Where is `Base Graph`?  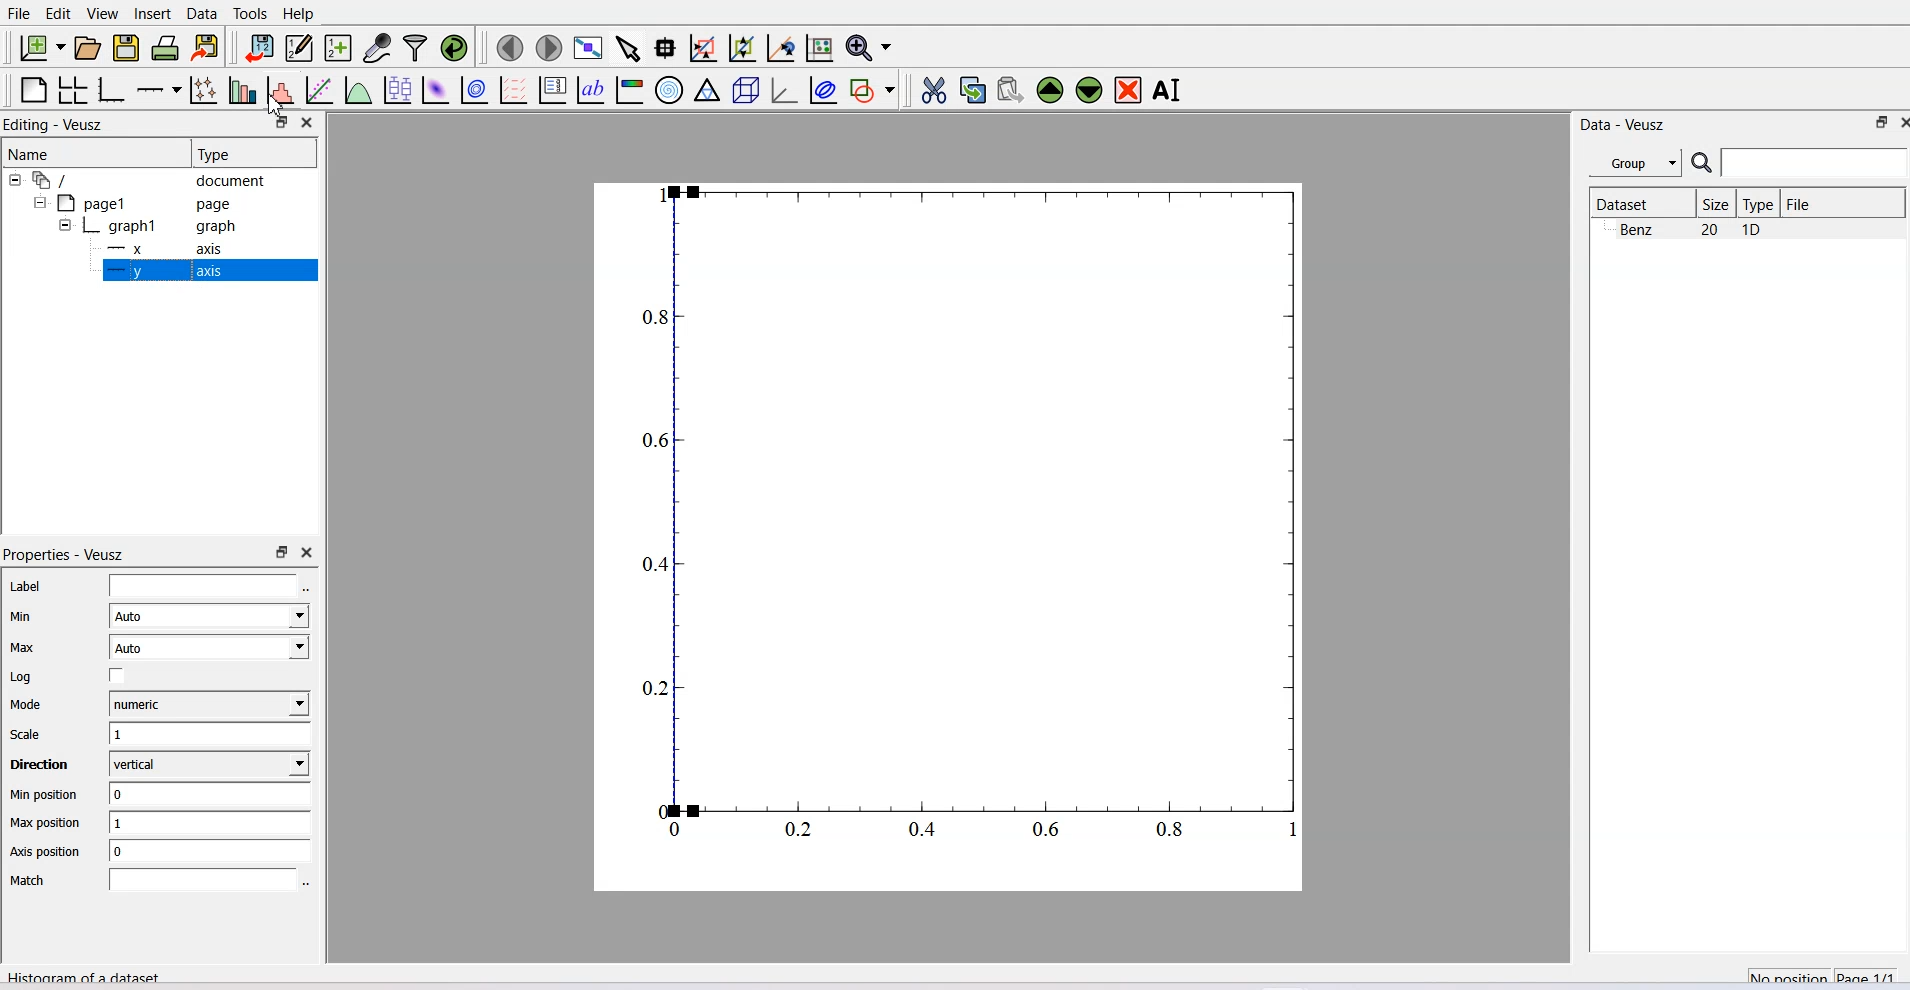 Base Graph is located at coordinates (112, 90).